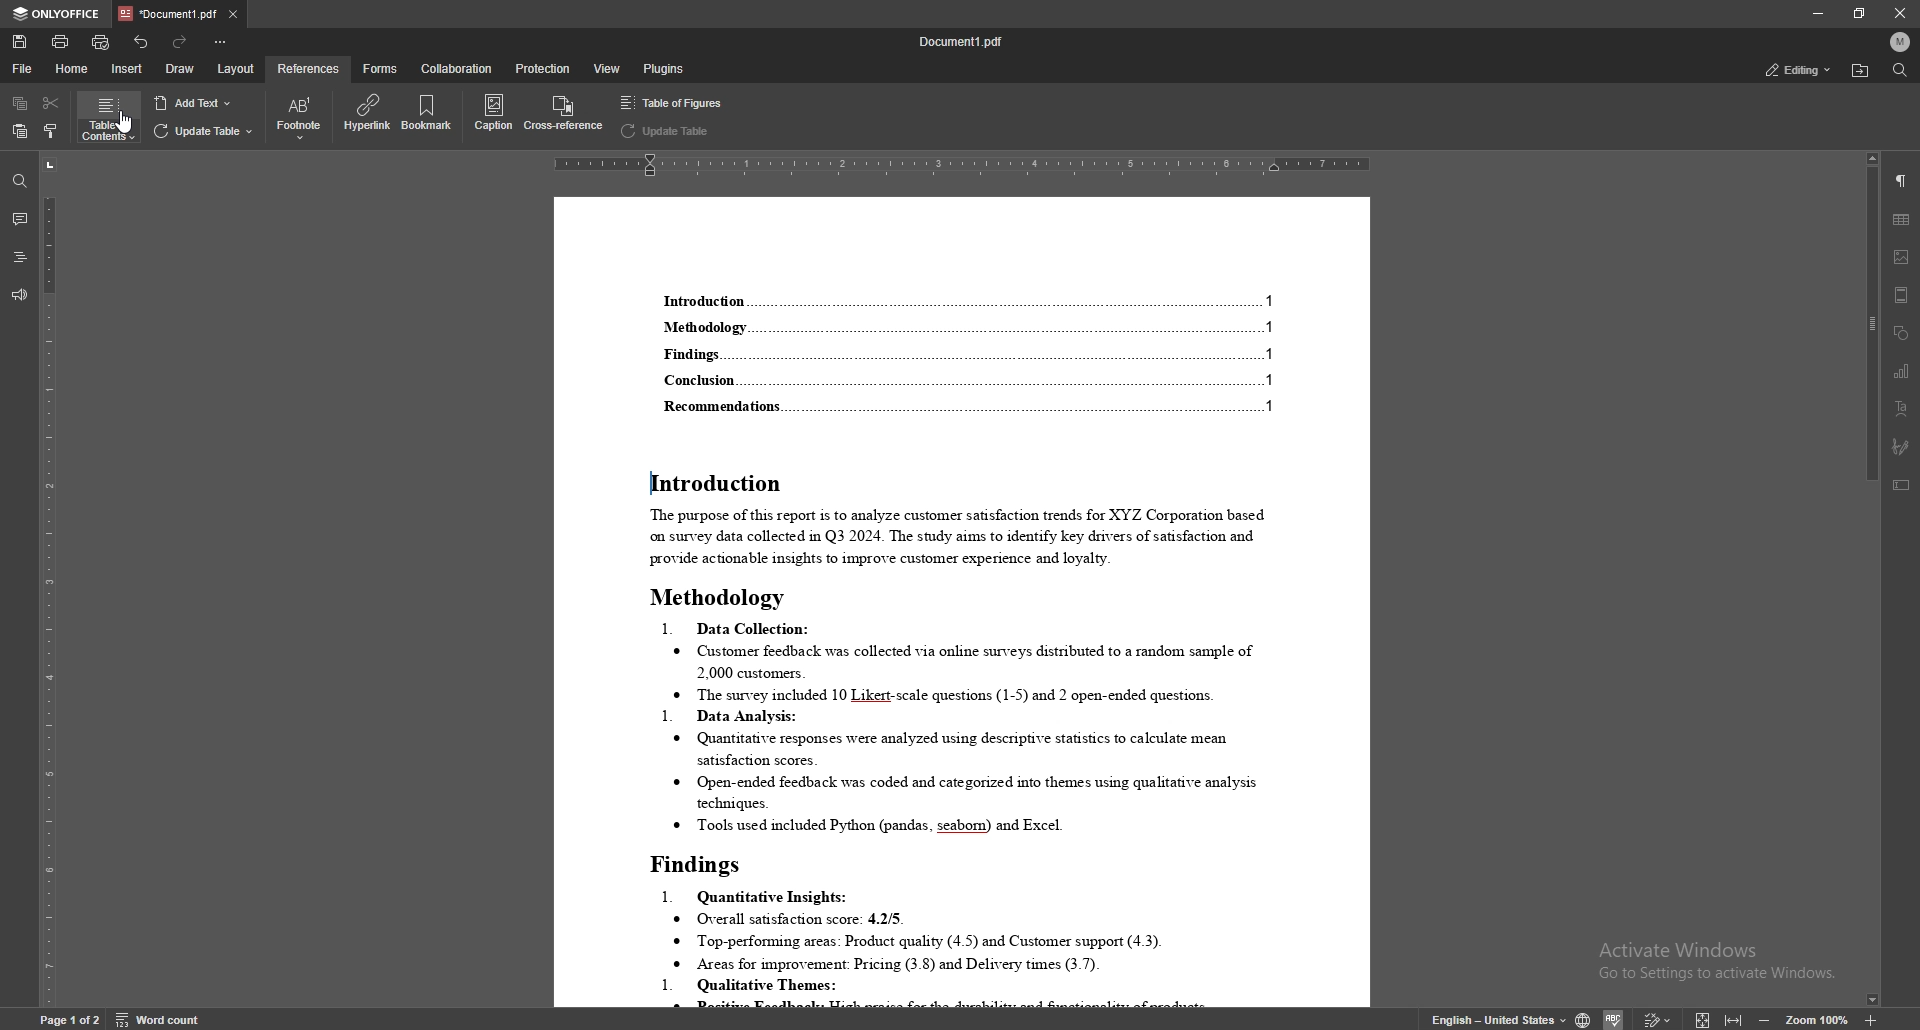 The width and height of the screenshot is (1920, 1030). Describe the element at coordinates (1904, 370) in the screenshot. I see `chart` at that location.